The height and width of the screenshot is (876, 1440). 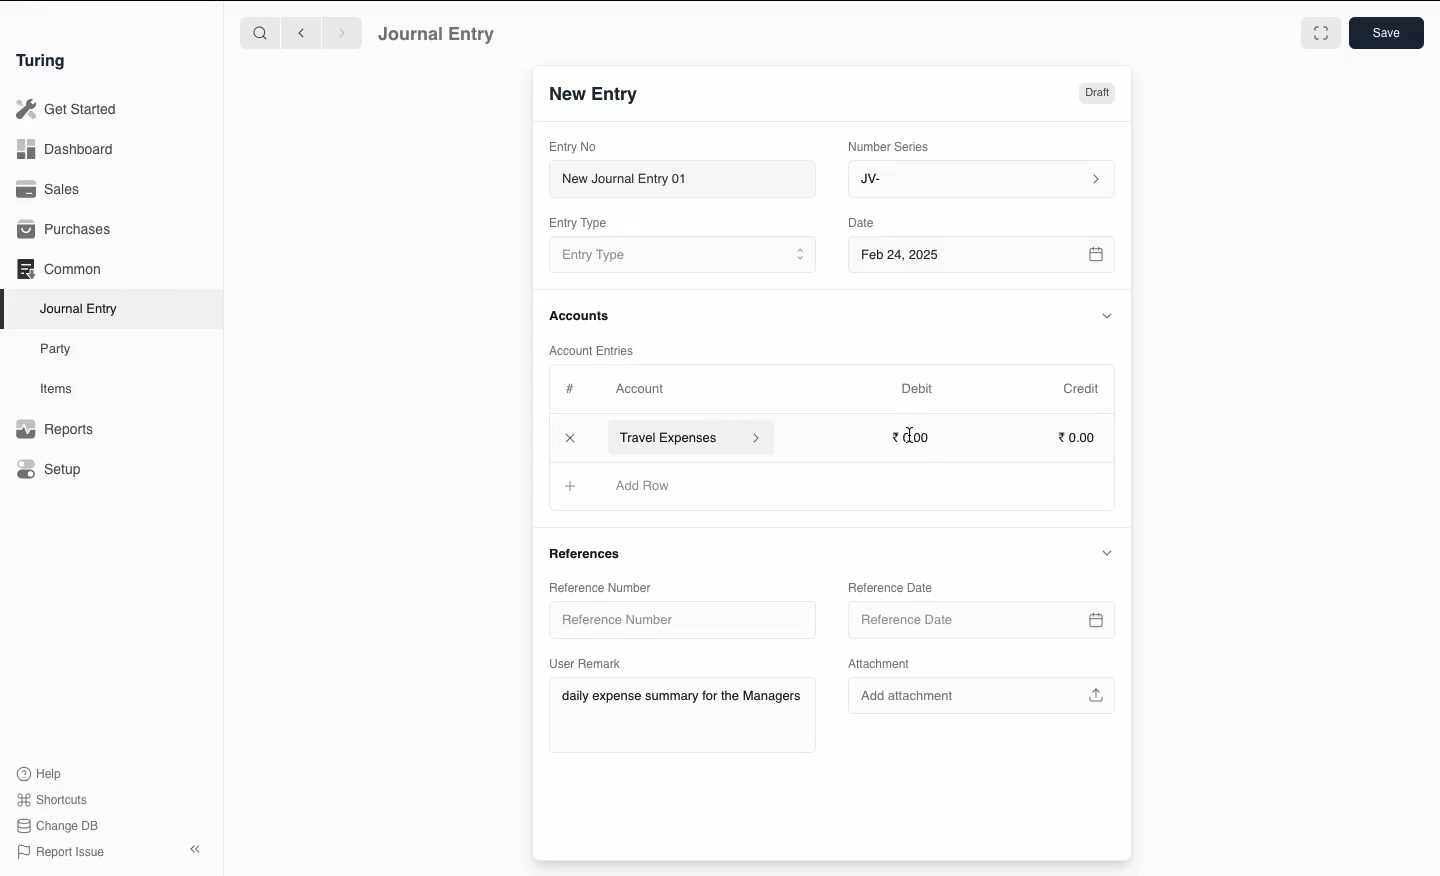 I want to click on Backward, so click(x=301, y=32).